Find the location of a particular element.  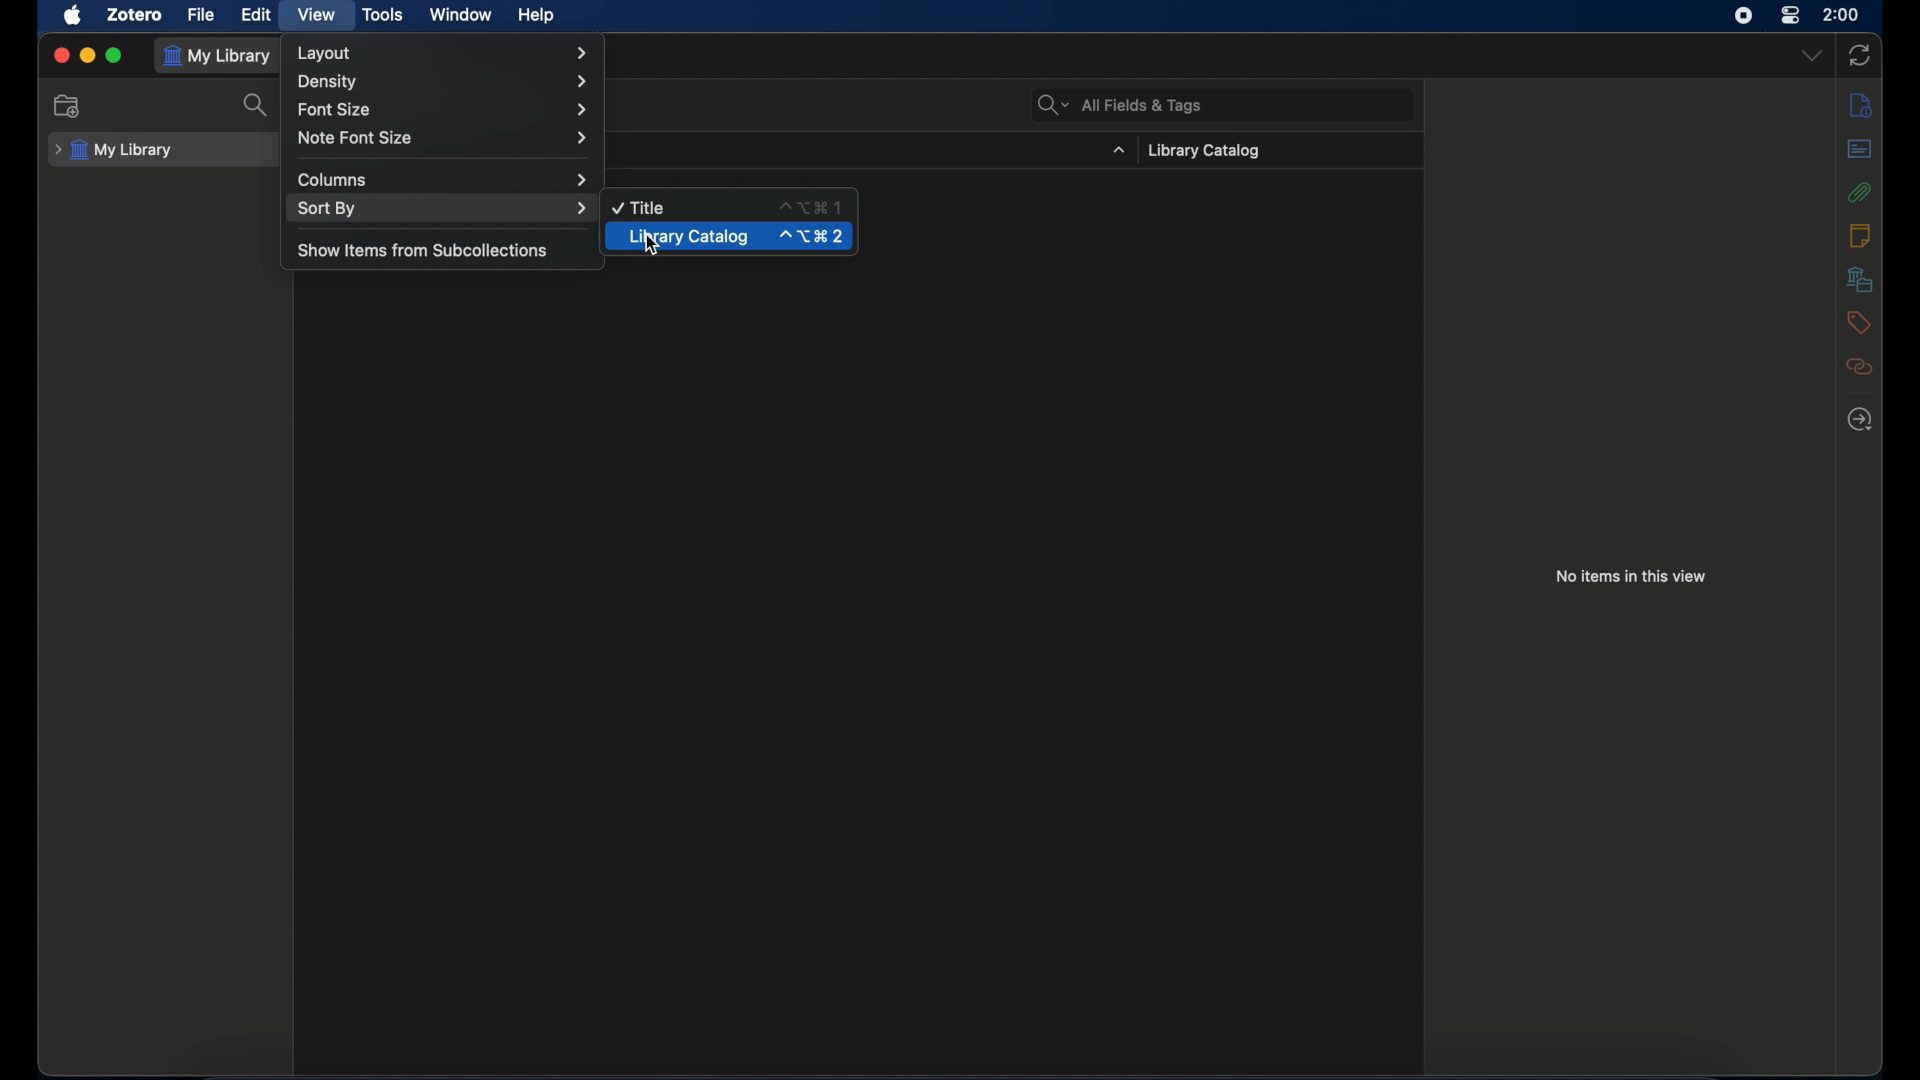

minimize is located at coordinates (86, 54).